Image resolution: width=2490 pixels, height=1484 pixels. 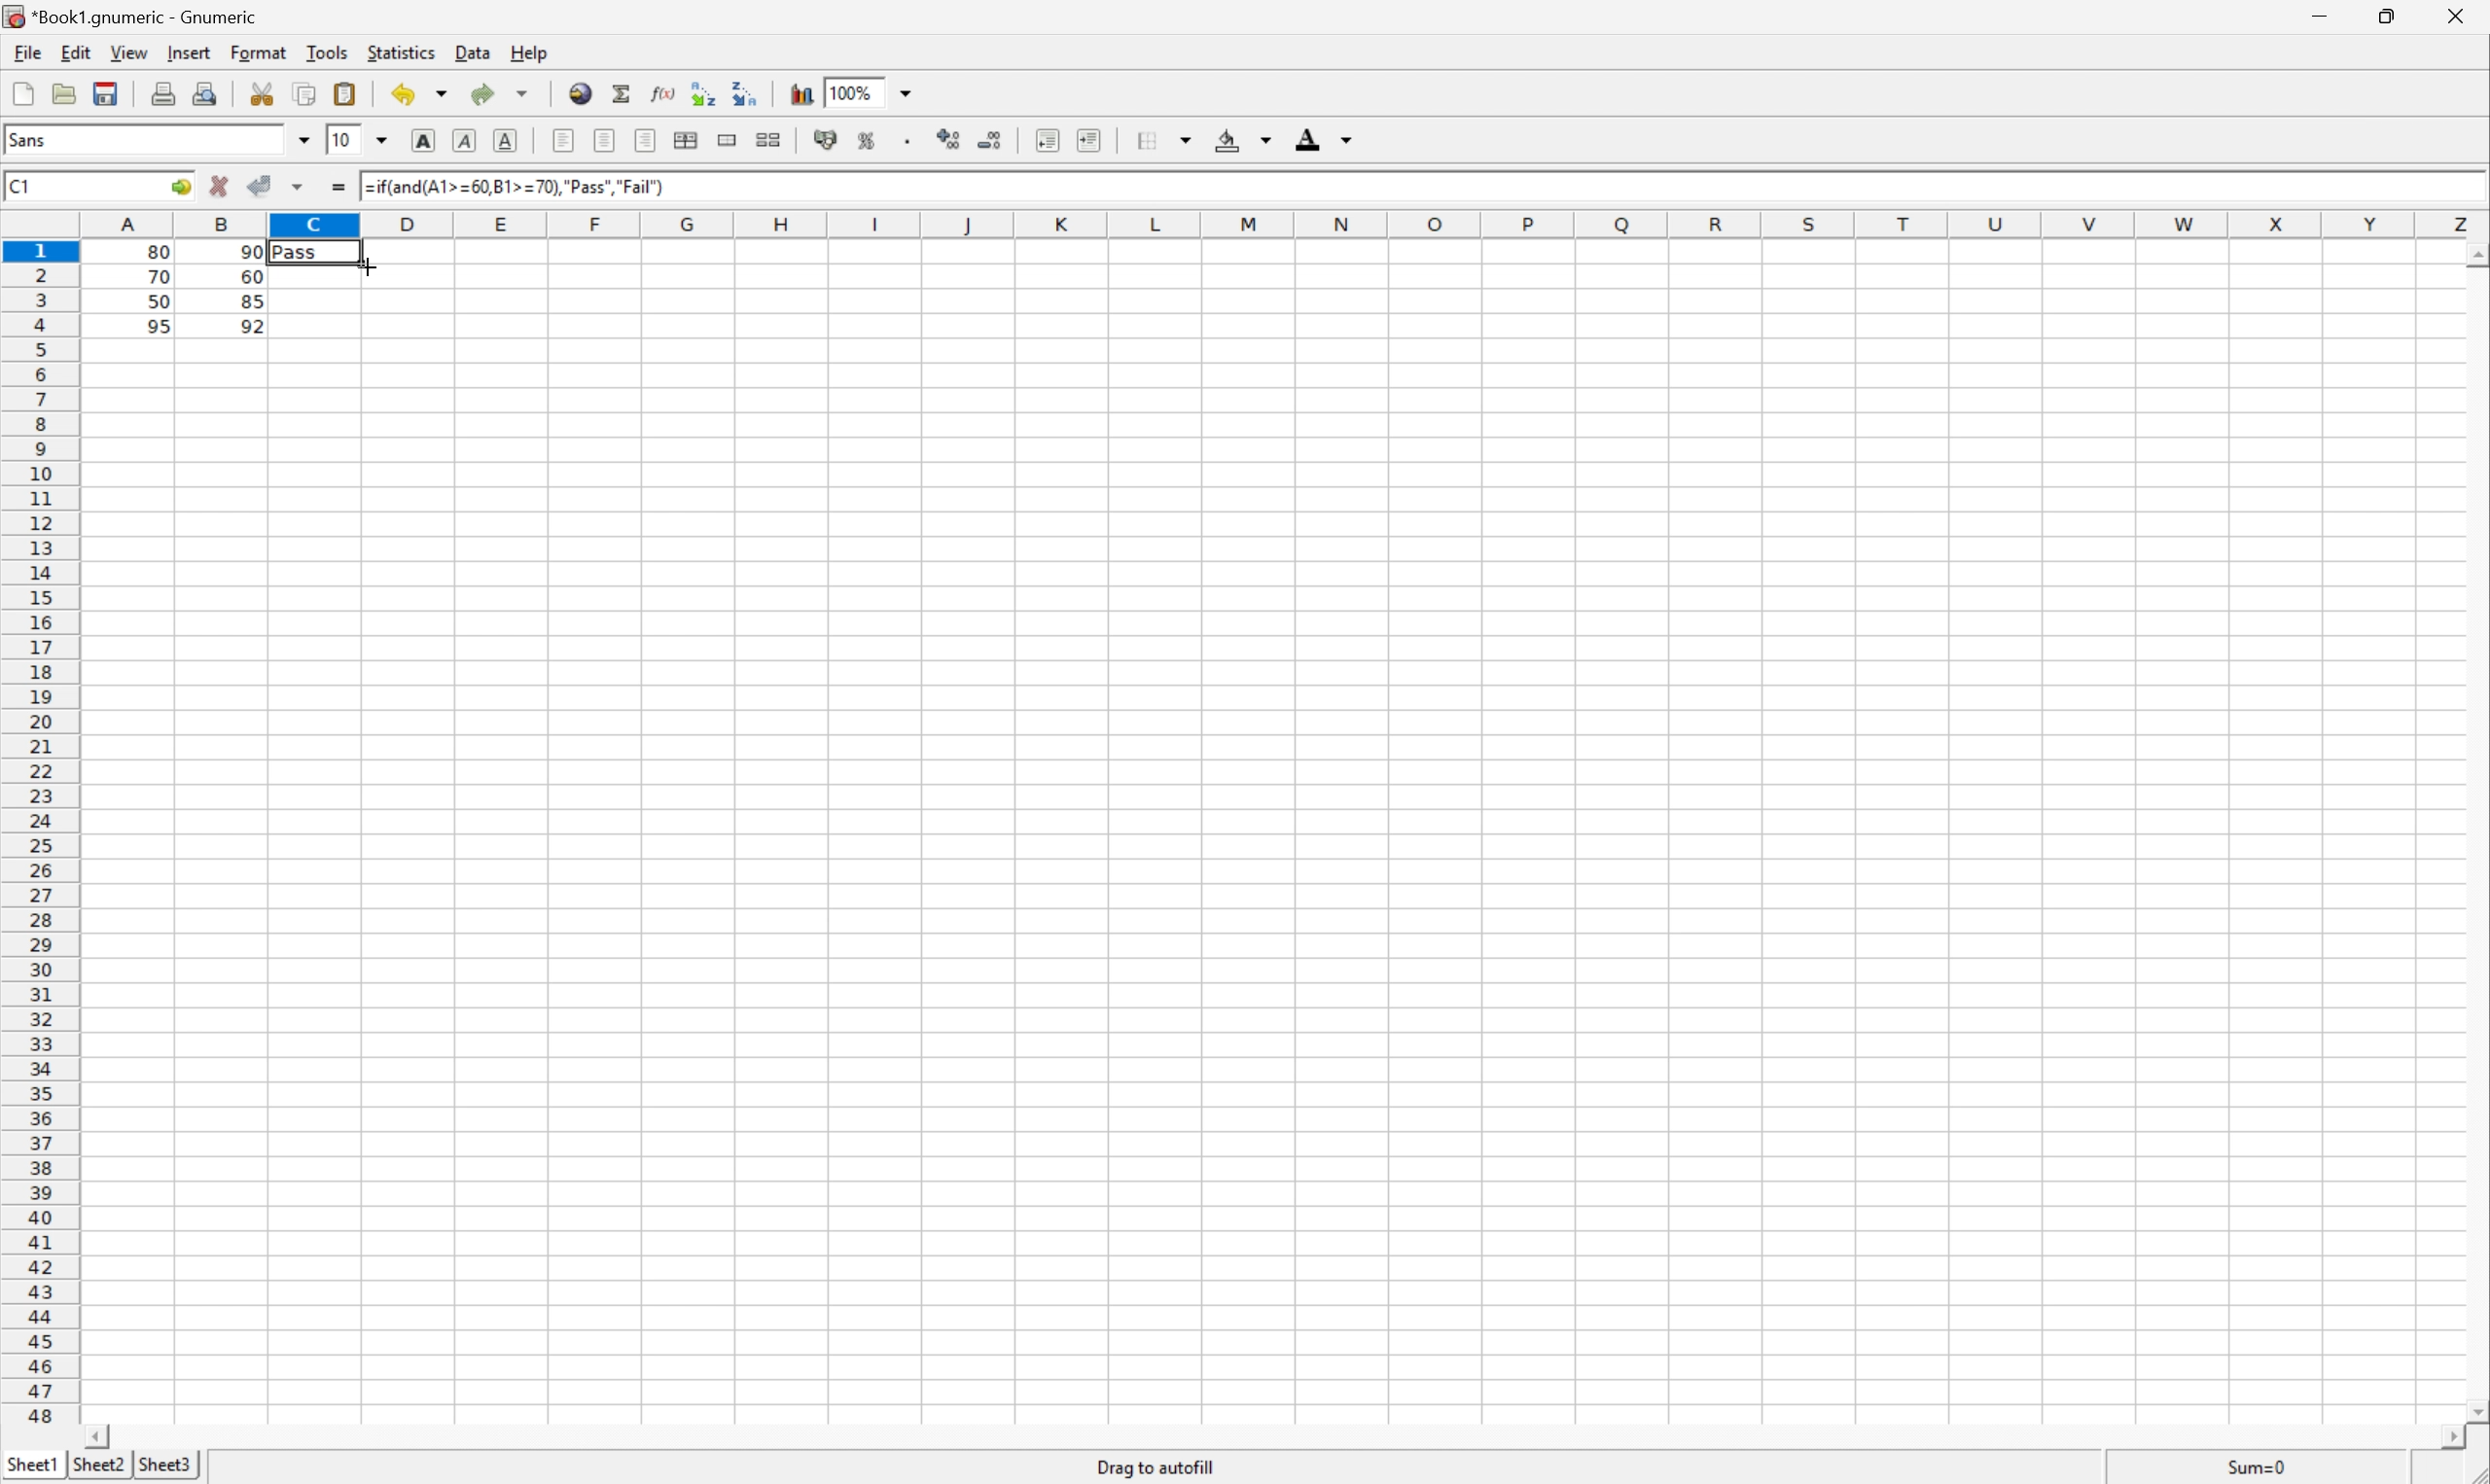 I want to click on Split merged ranges of cells, so click(x=772, y=139).